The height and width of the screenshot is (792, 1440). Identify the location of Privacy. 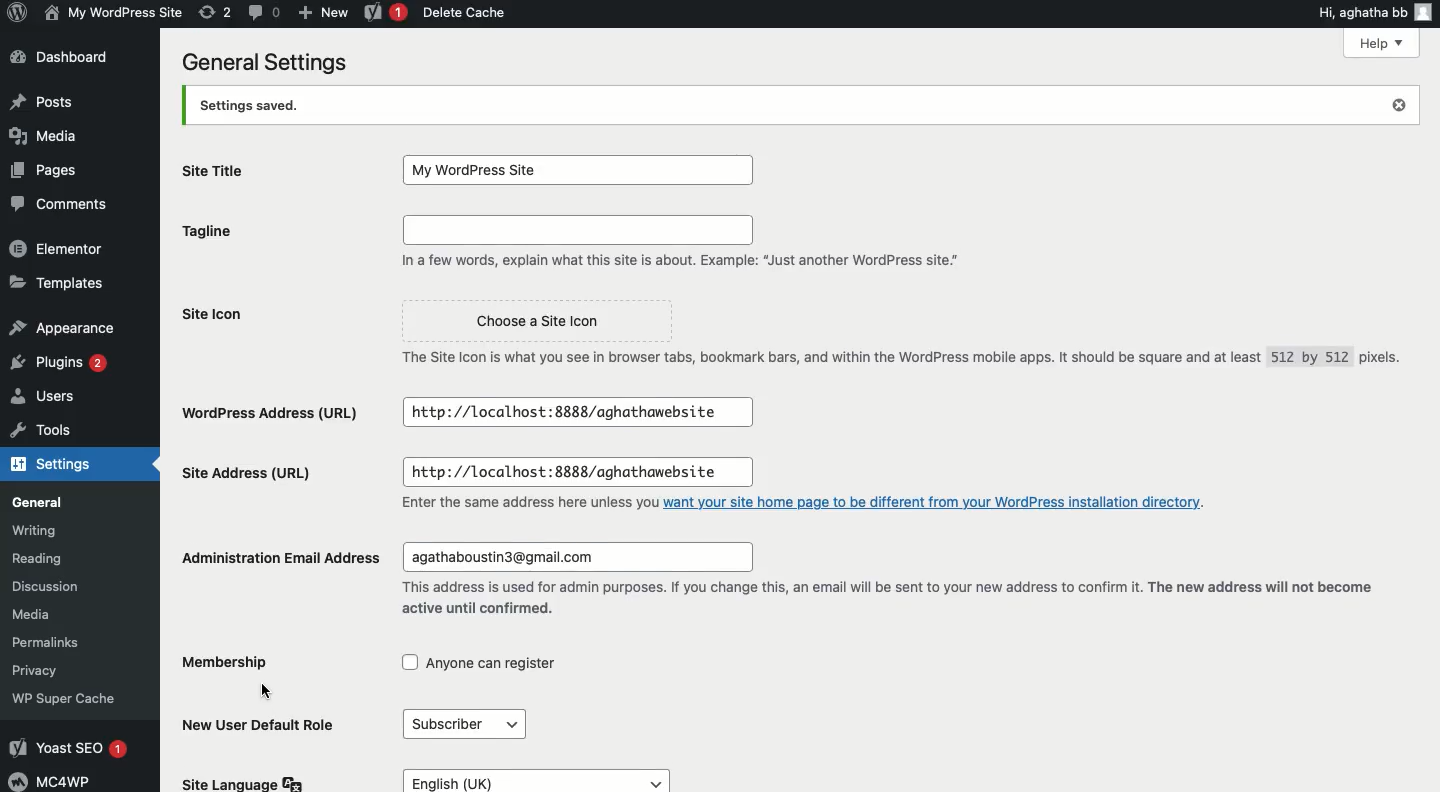
(38, 672).